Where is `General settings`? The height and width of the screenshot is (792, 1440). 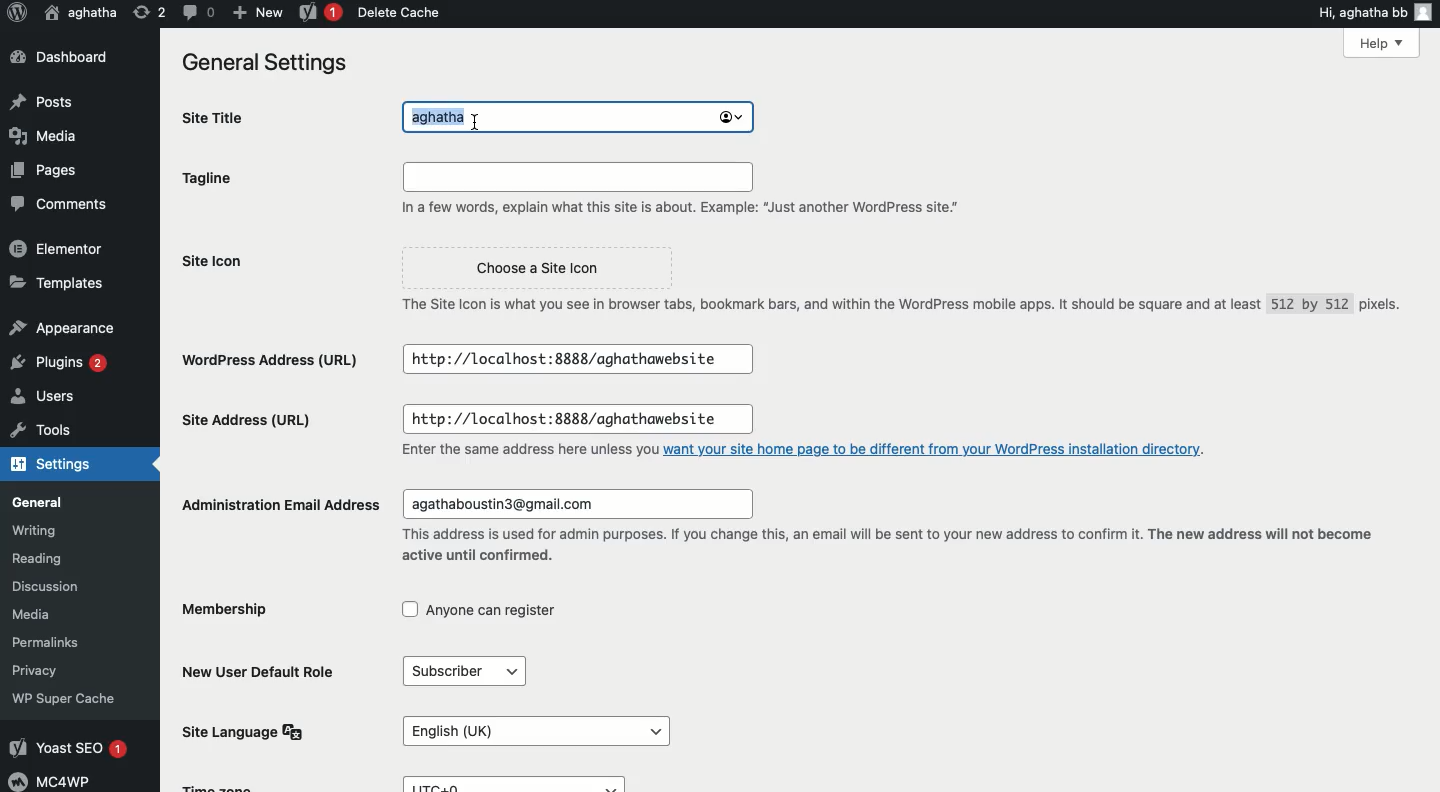
General settings is located at coordinates (275, 67).